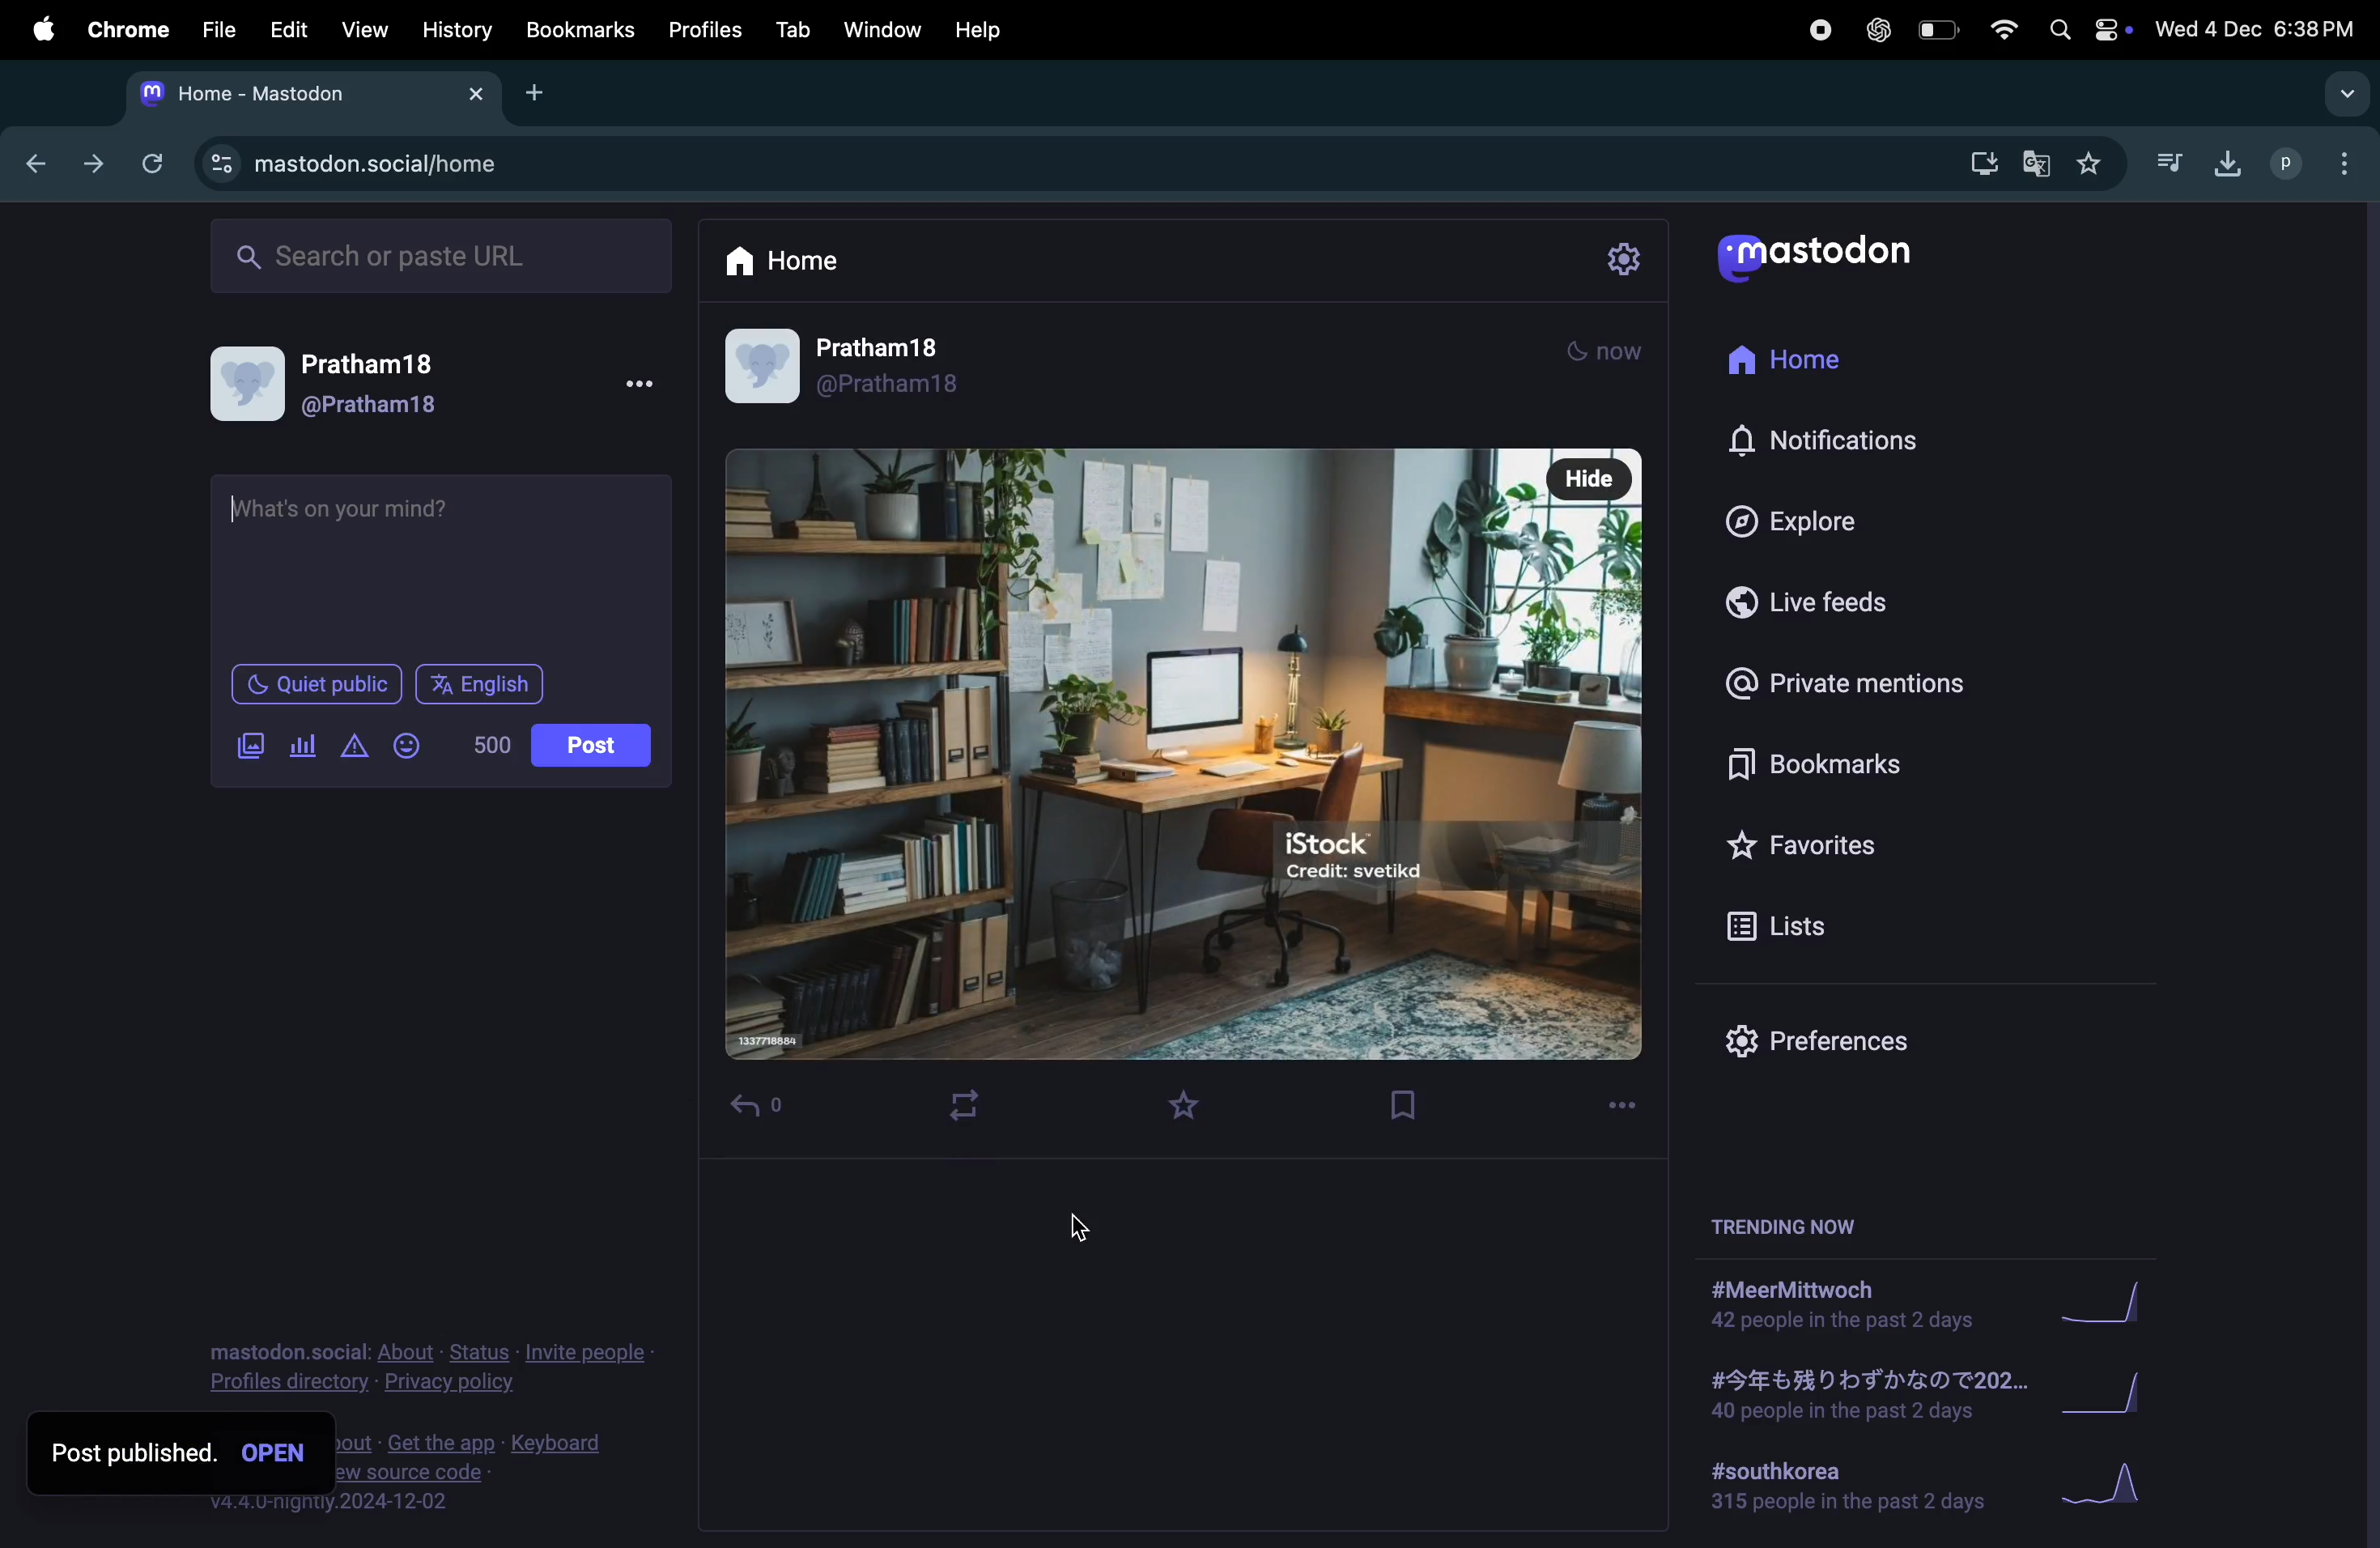 This screenshot has height=1548, width=2380. What do you see at coordinates (1417, 1111) in the screenshot?
I see `save` at bounding box center [1417, 1111].